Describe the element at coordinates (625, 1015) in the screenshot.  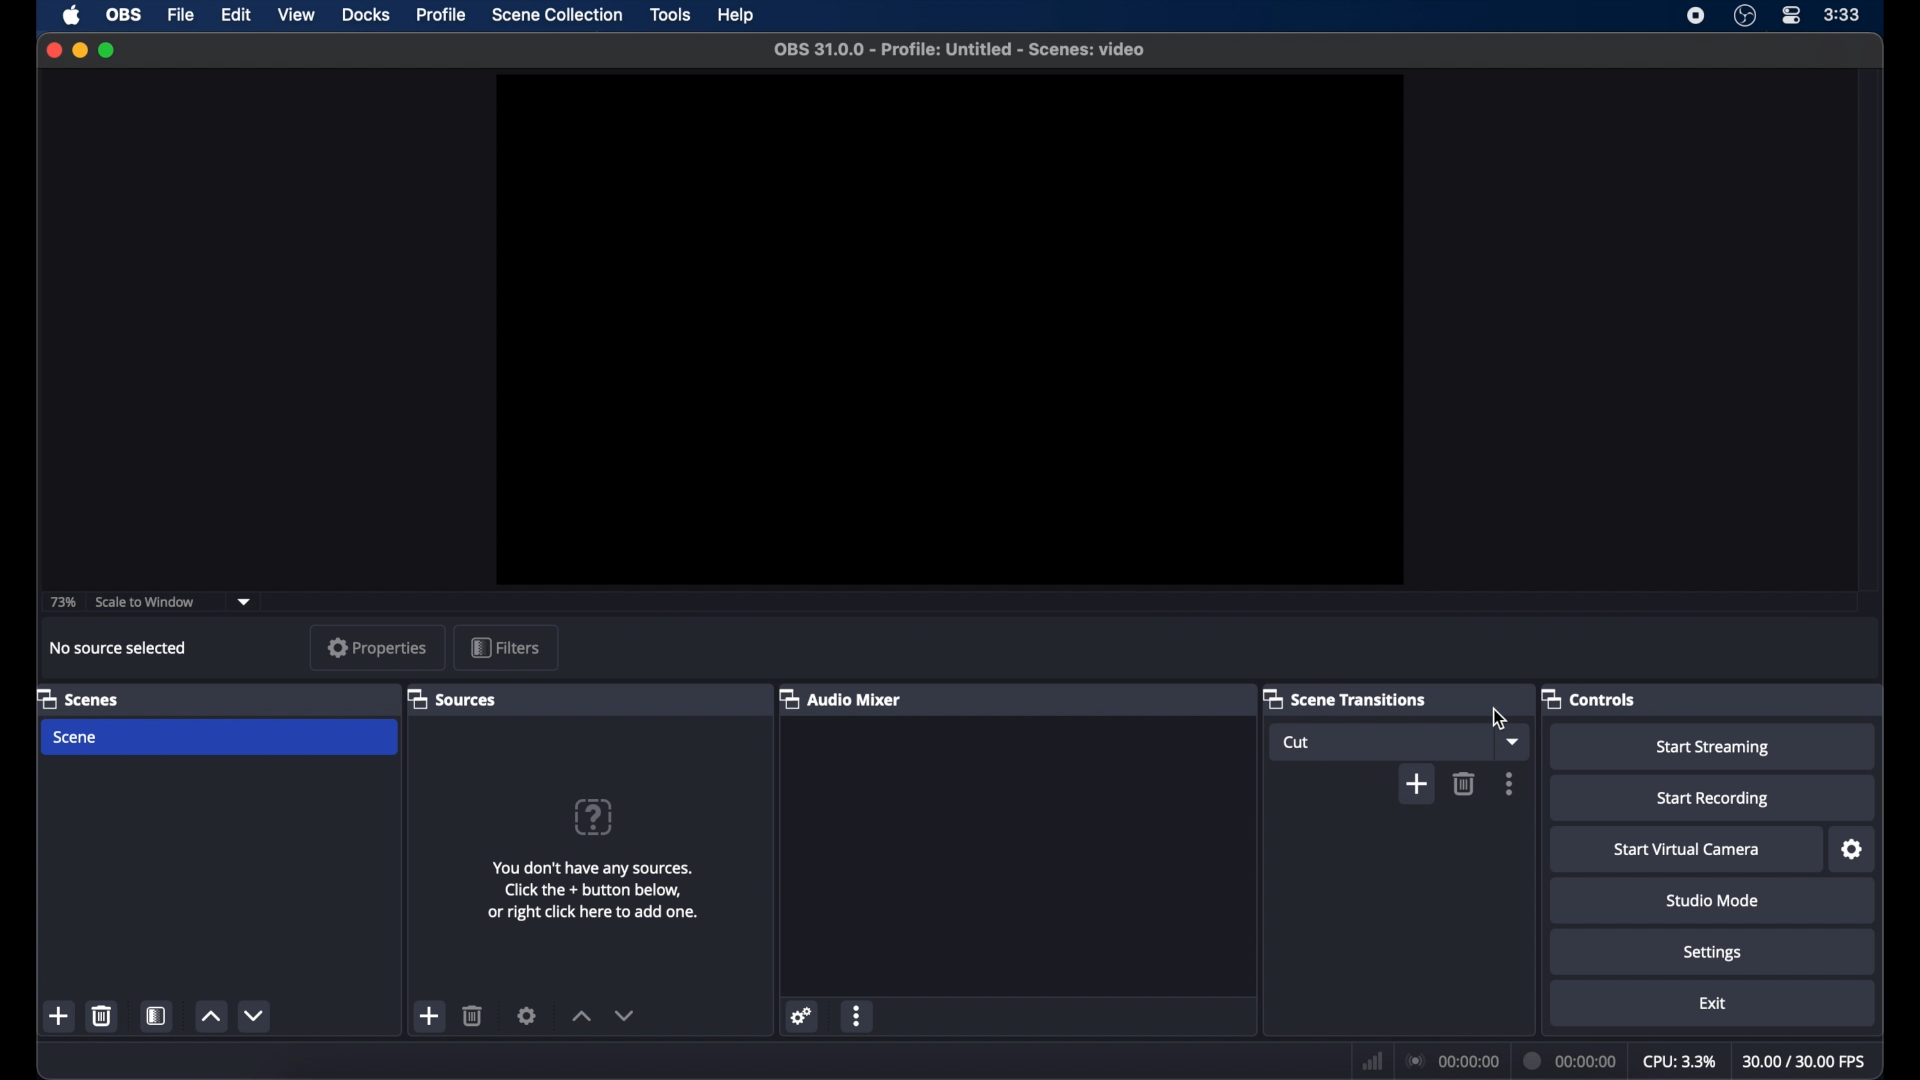
I see `decrement` at that location.